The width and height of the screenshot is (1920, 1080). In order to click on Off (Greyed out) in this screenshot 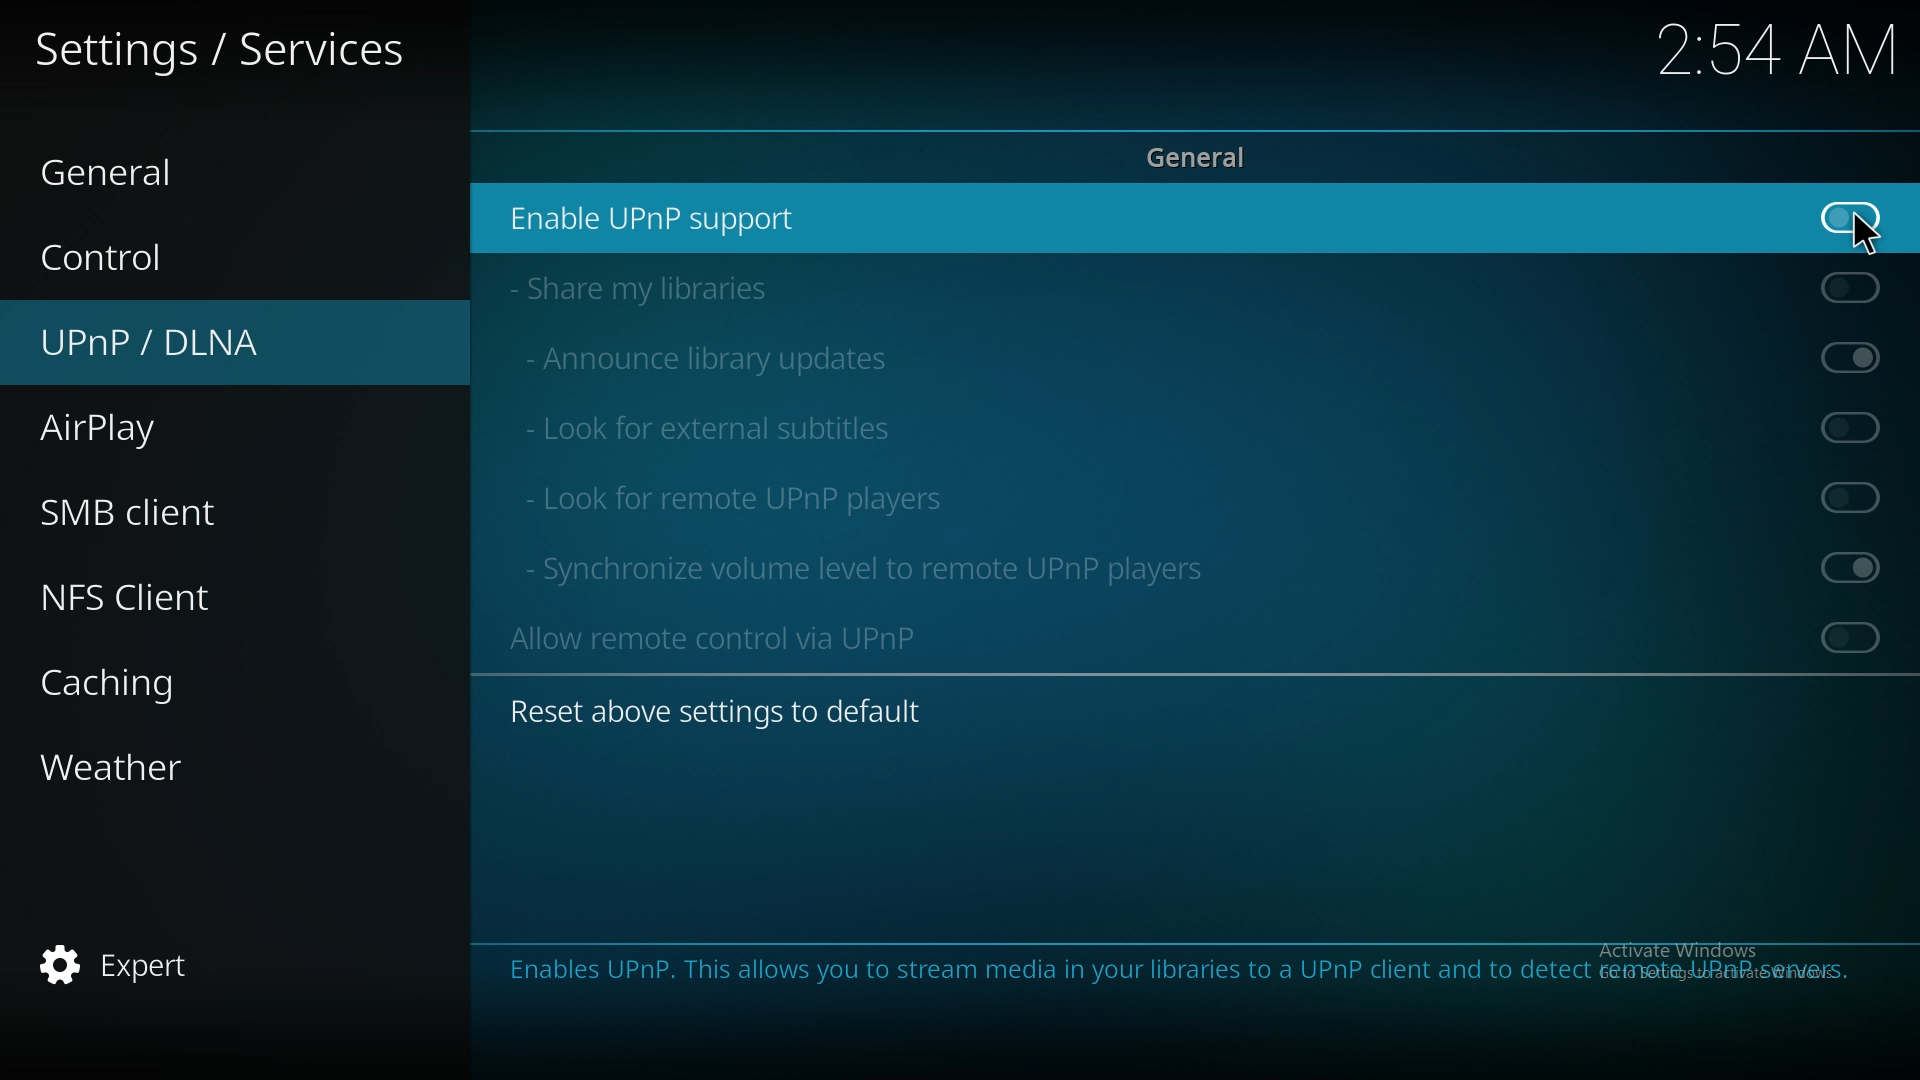, I will do `click(1854, 287)`.